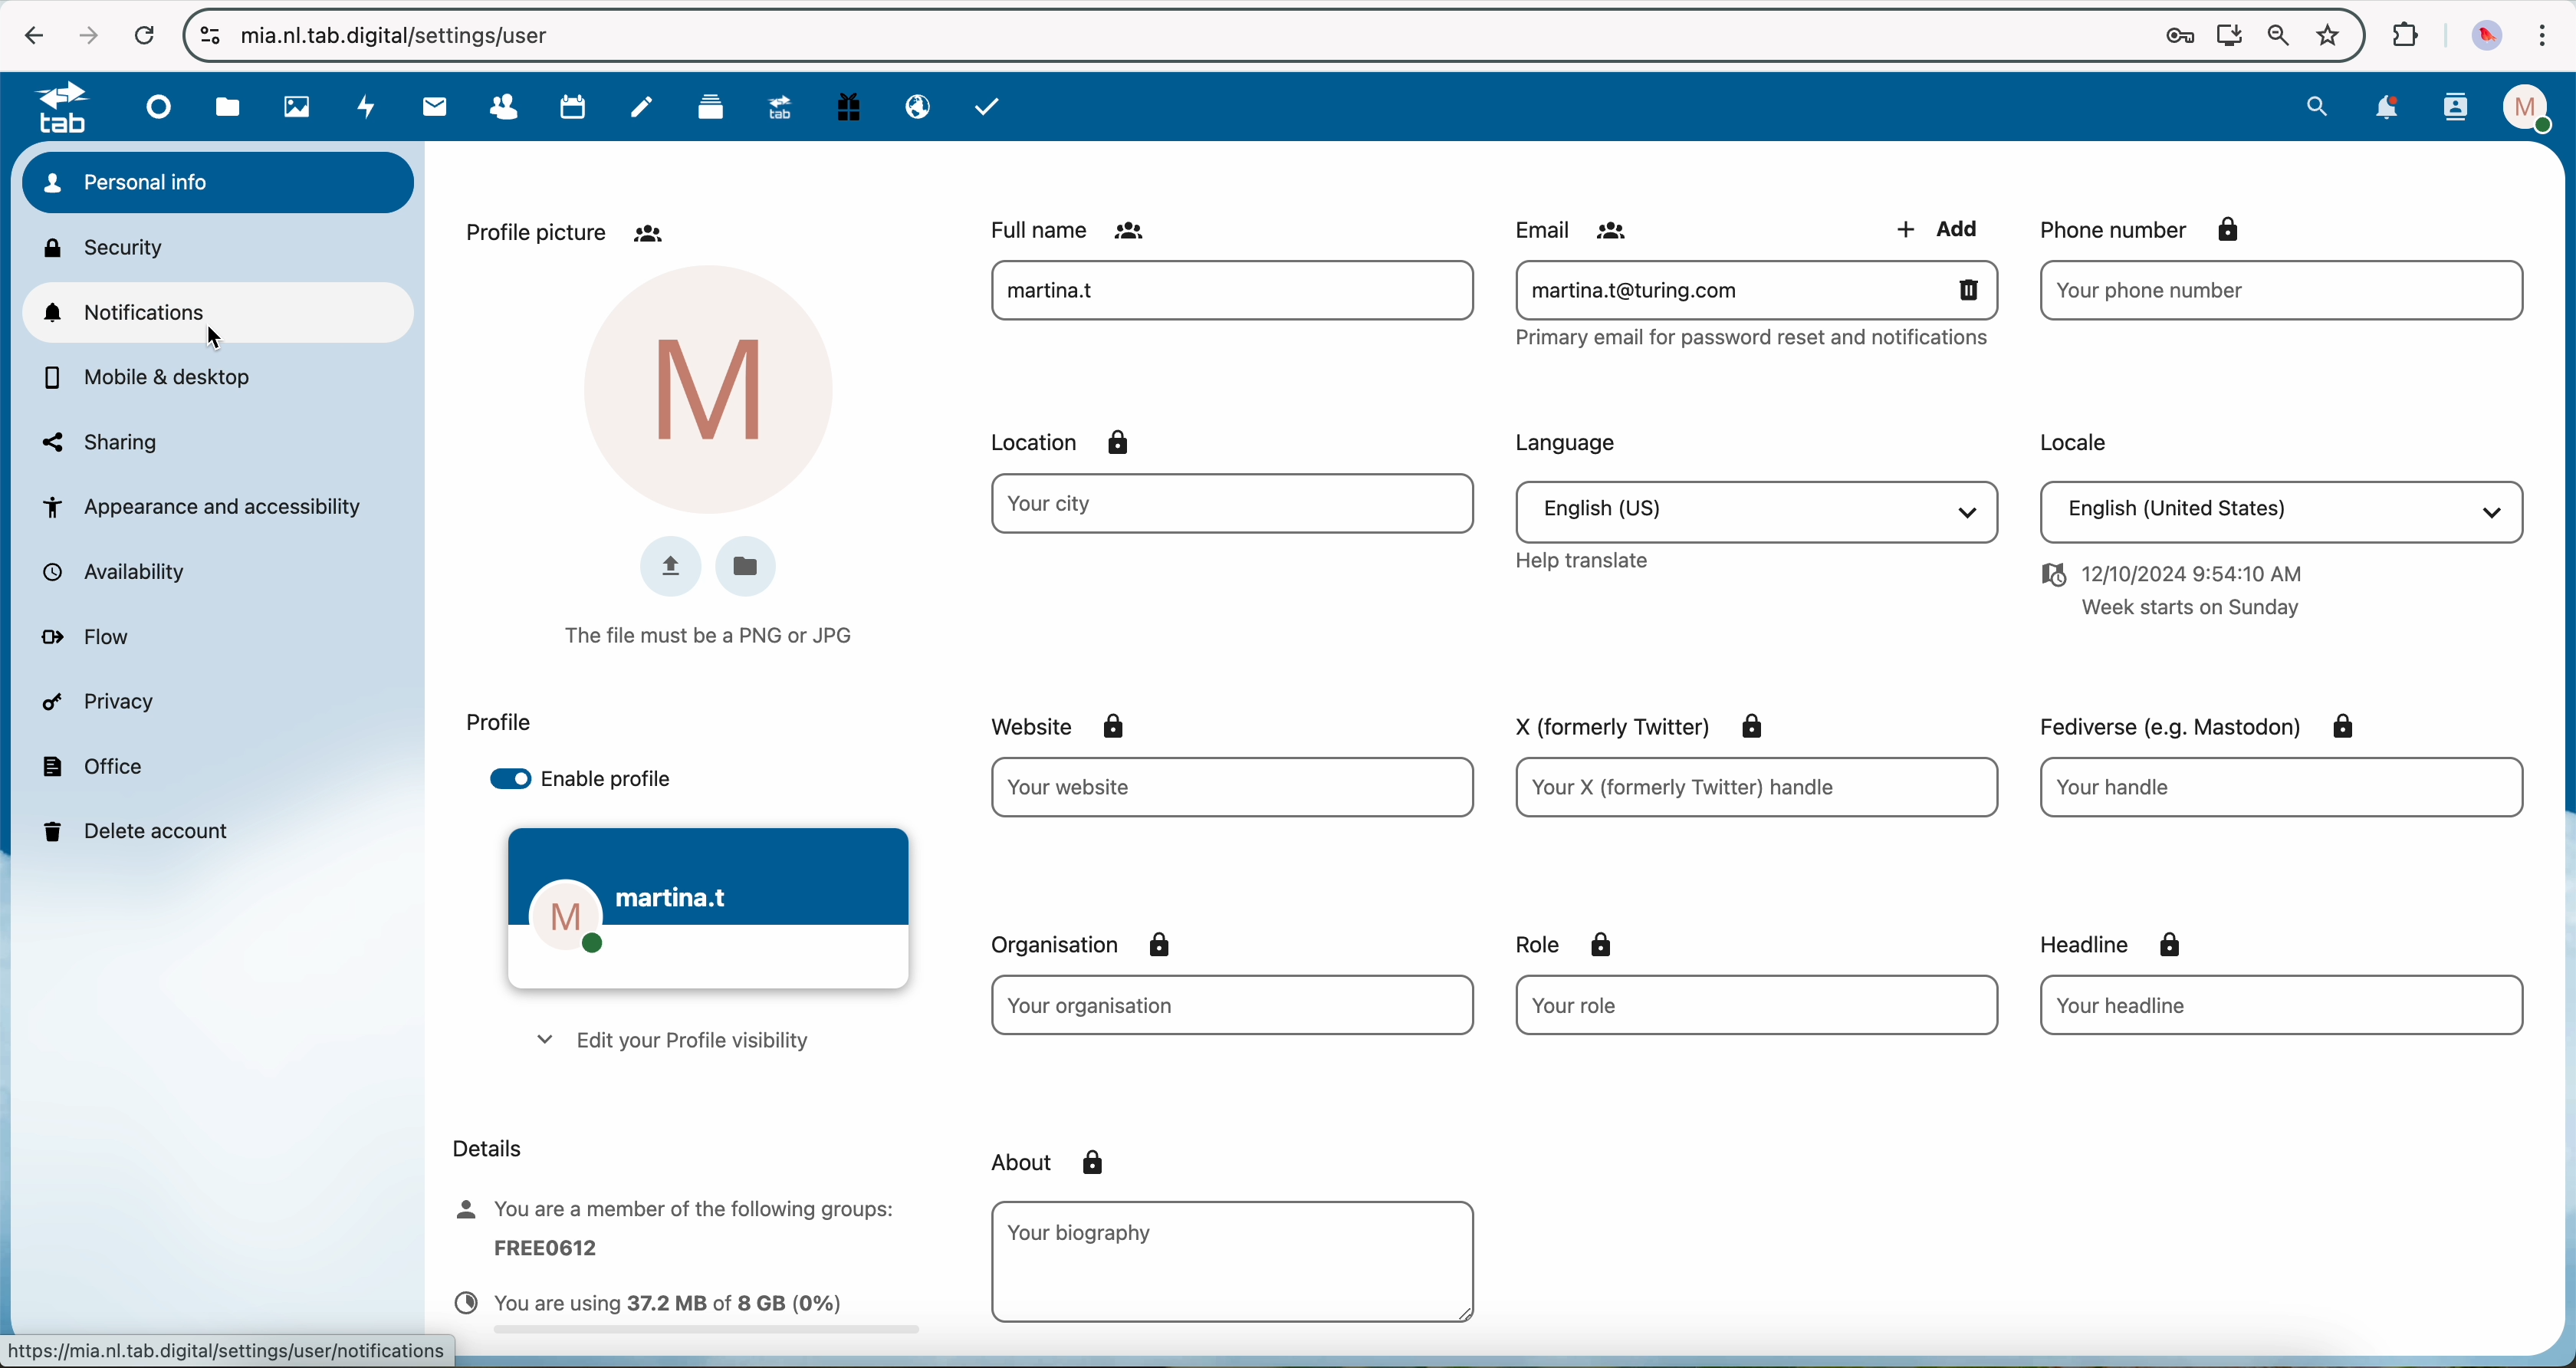 This screenshot has height=1368, width=2576. I want to click on full name, so click(1070, 227).